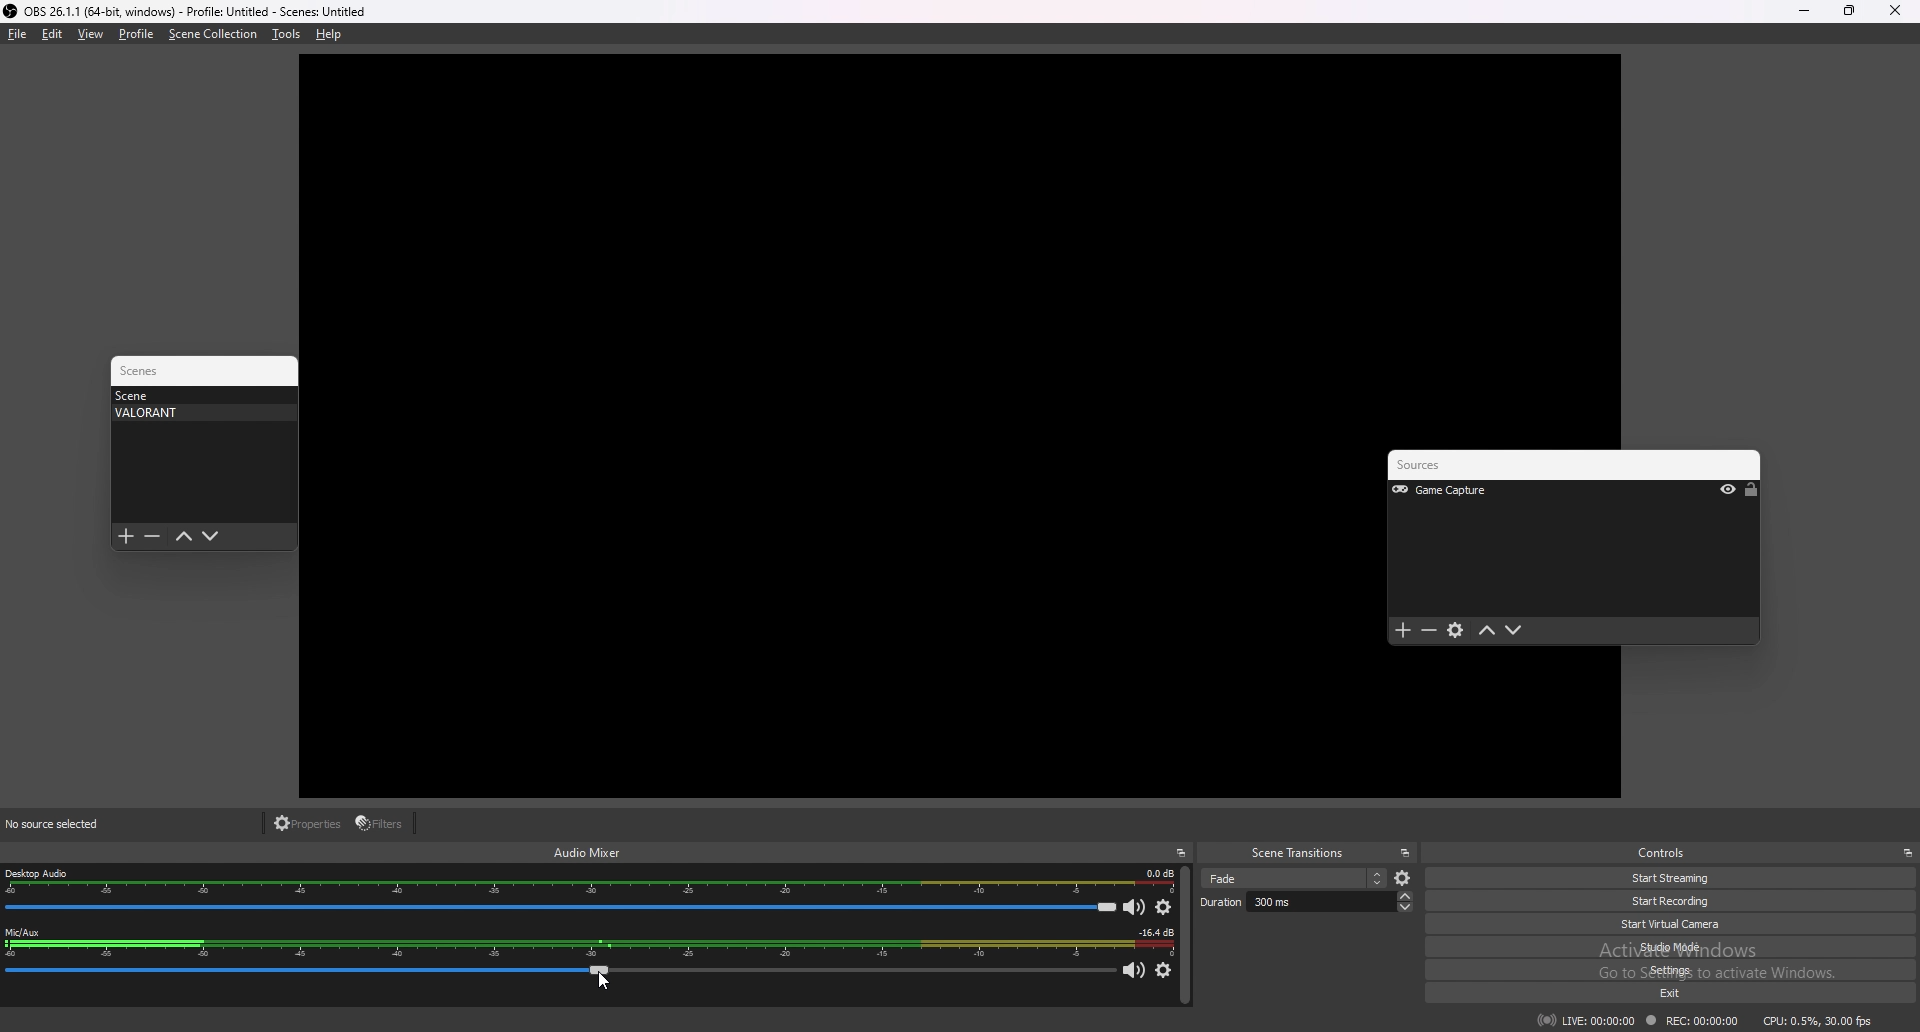 This screenshot has height=1032, width=1920. What do you see at coordinates (601, 981) in the screenshot?
I see `cursor` at bounding box center [601, 981].